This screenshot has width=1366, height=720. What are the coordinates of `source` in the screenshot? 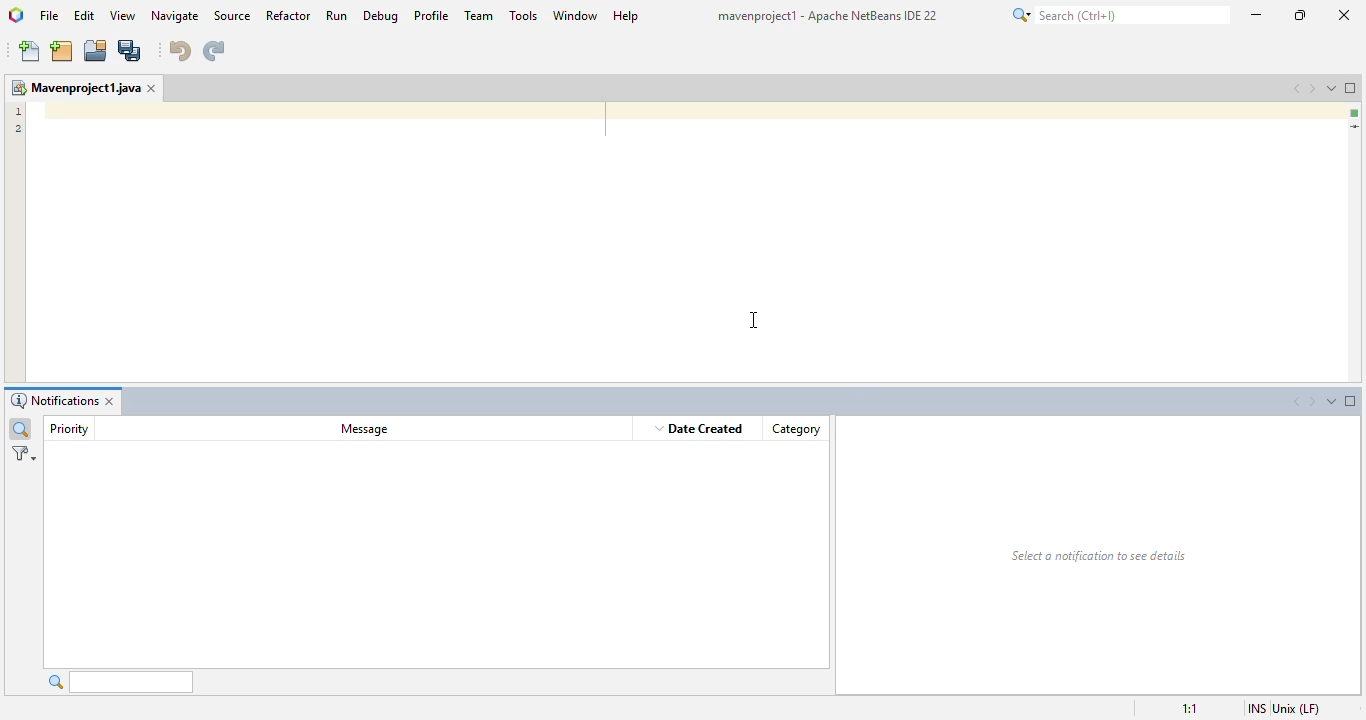 It's located at (232, 15).